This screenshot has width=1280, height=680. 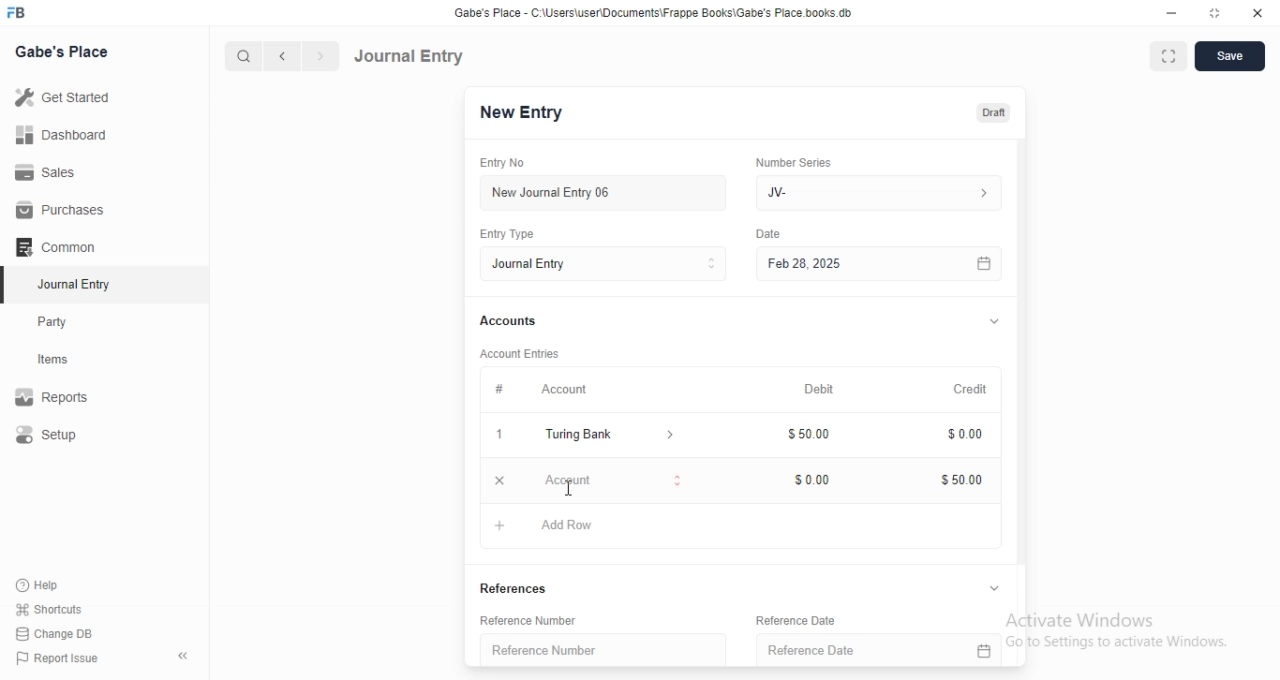 What do you see at coordinates (518, 322) in the screenshot?
I see `Accounts.` at bounding box center [518, 322].